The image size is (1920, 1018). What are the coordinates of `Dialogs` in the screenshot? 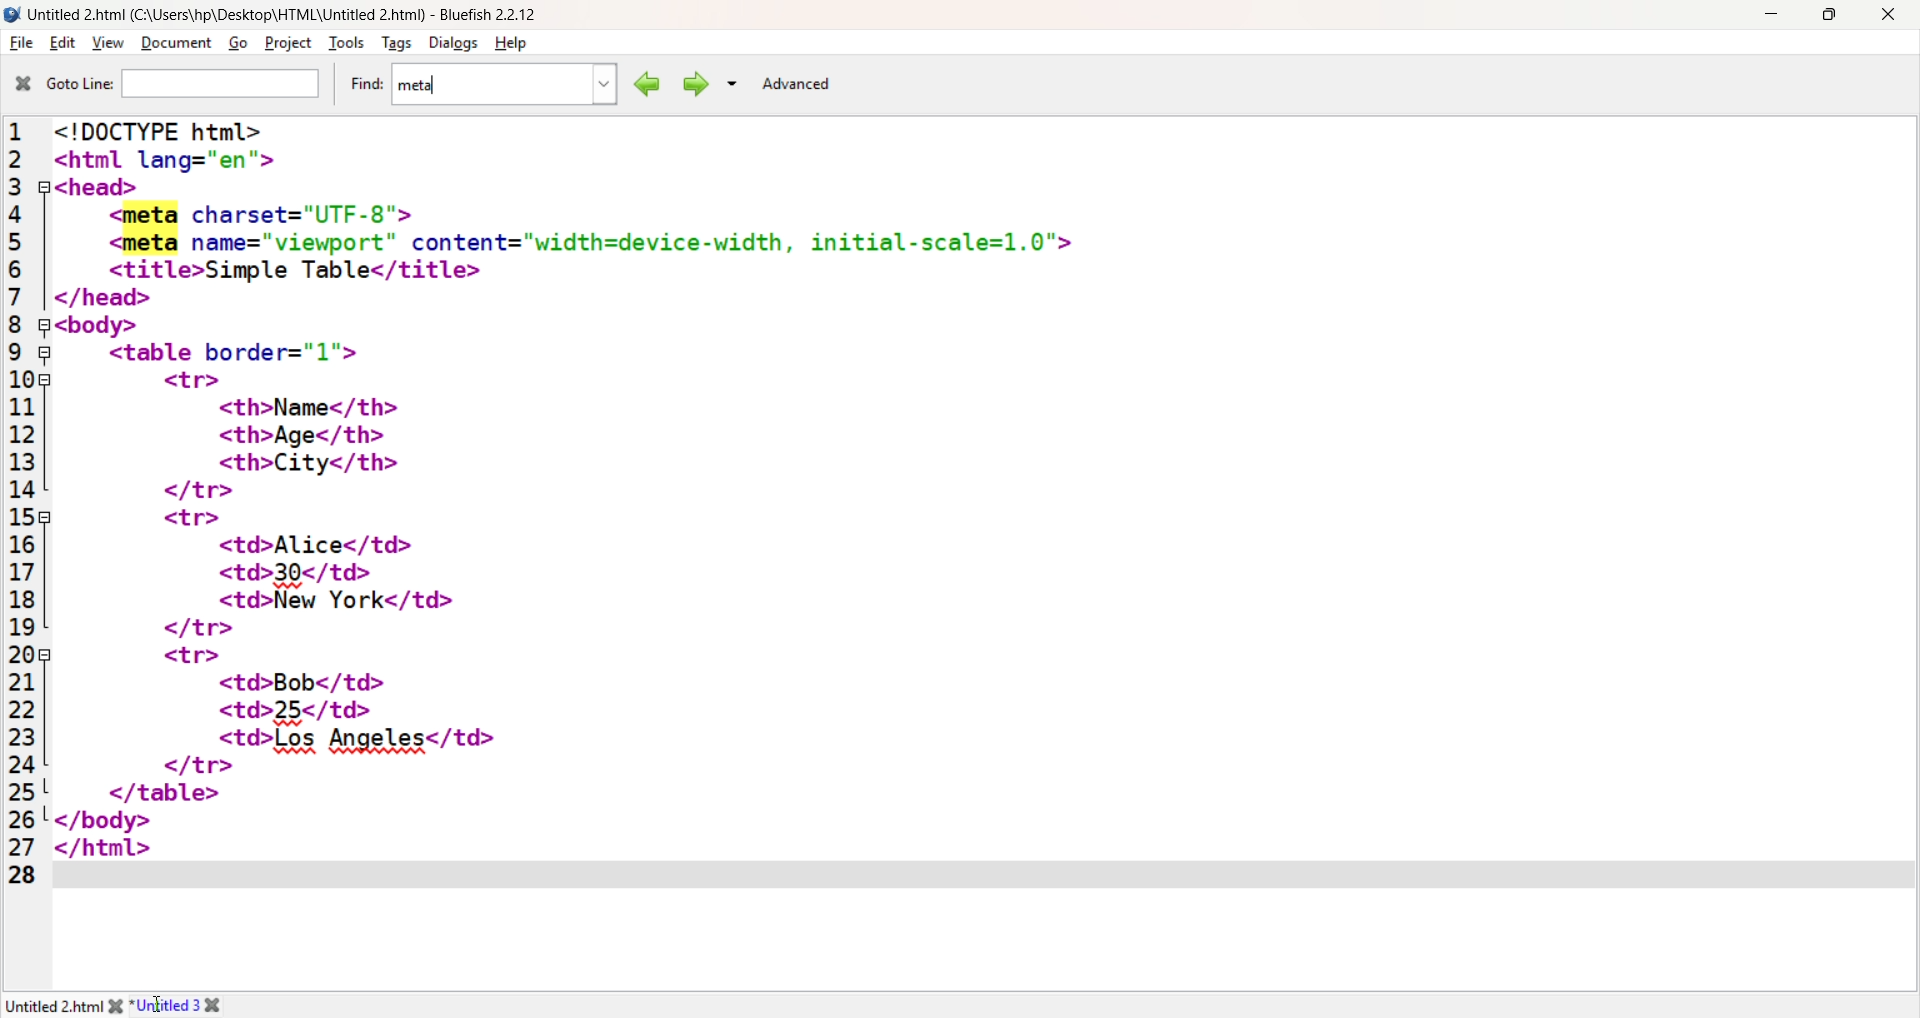 It's located at (451, 43).